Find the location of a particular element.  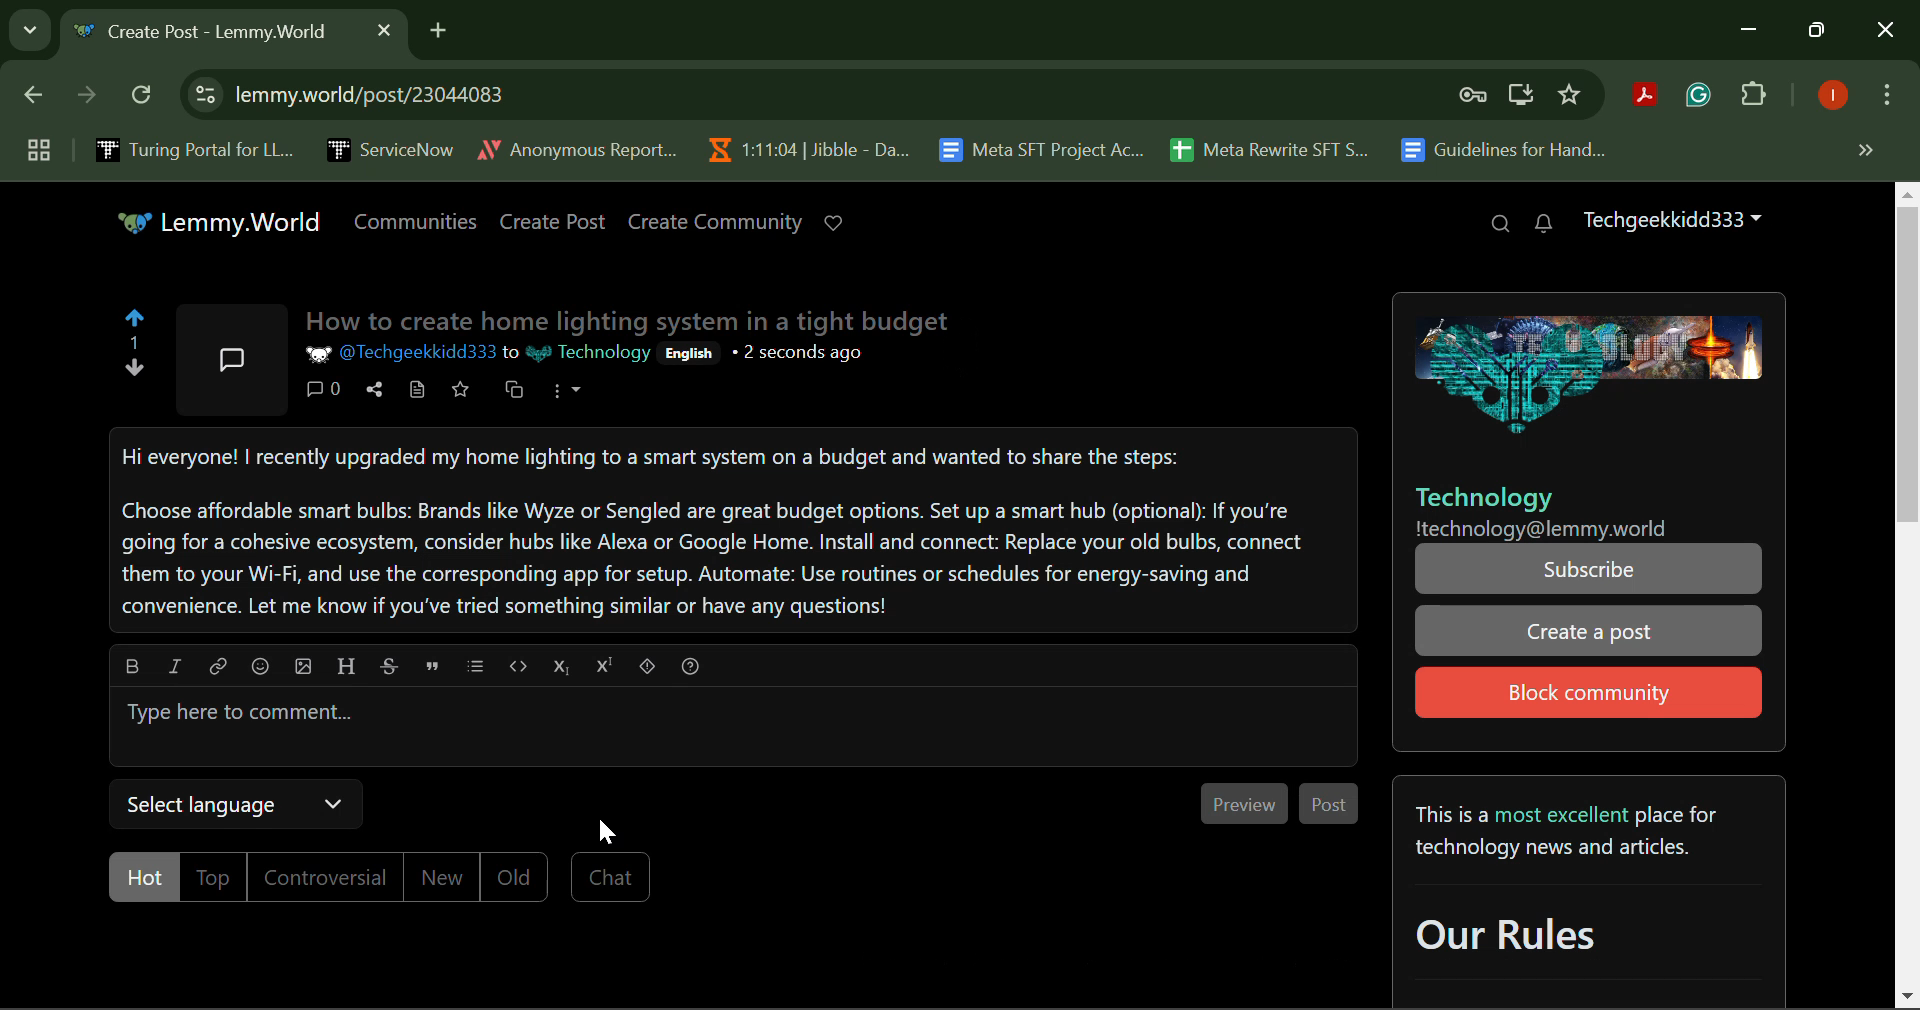

Previous Page is located at coordinates (37, 99).